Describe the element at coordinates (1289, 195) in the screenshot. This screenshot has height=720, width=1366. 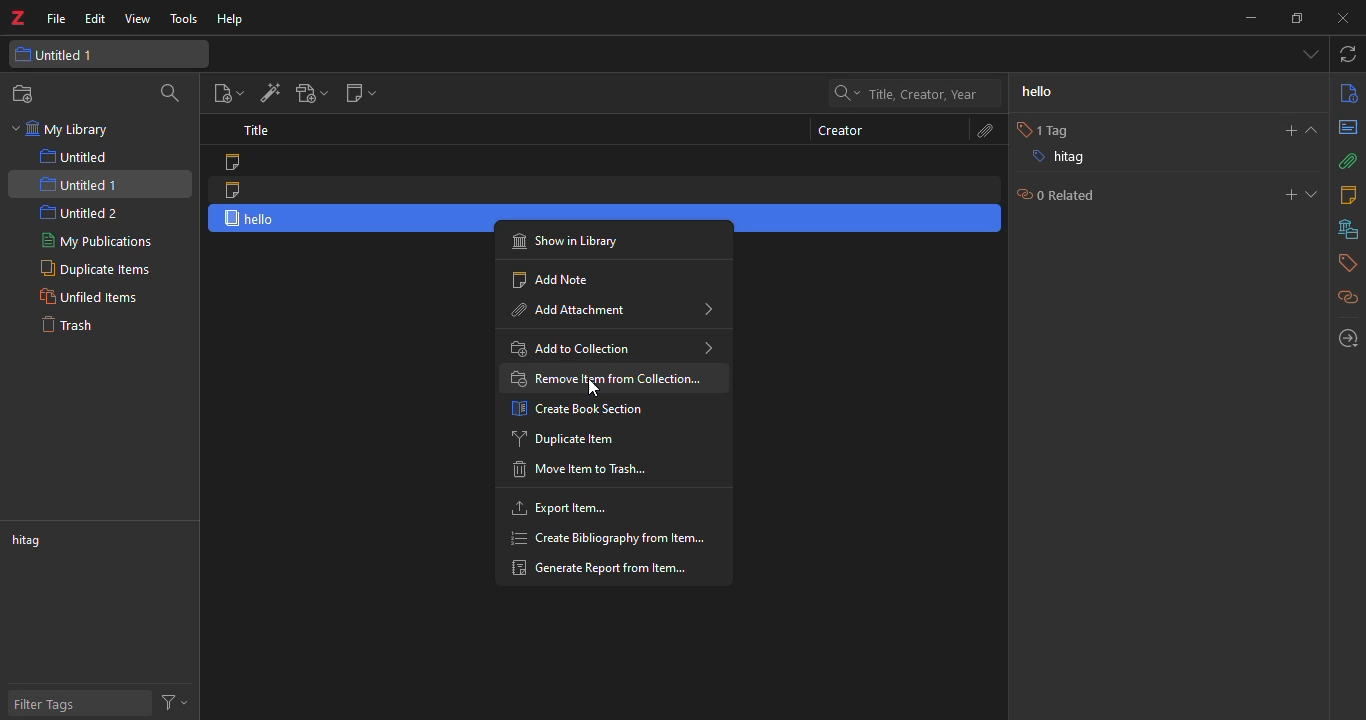
I see `add` at that location.